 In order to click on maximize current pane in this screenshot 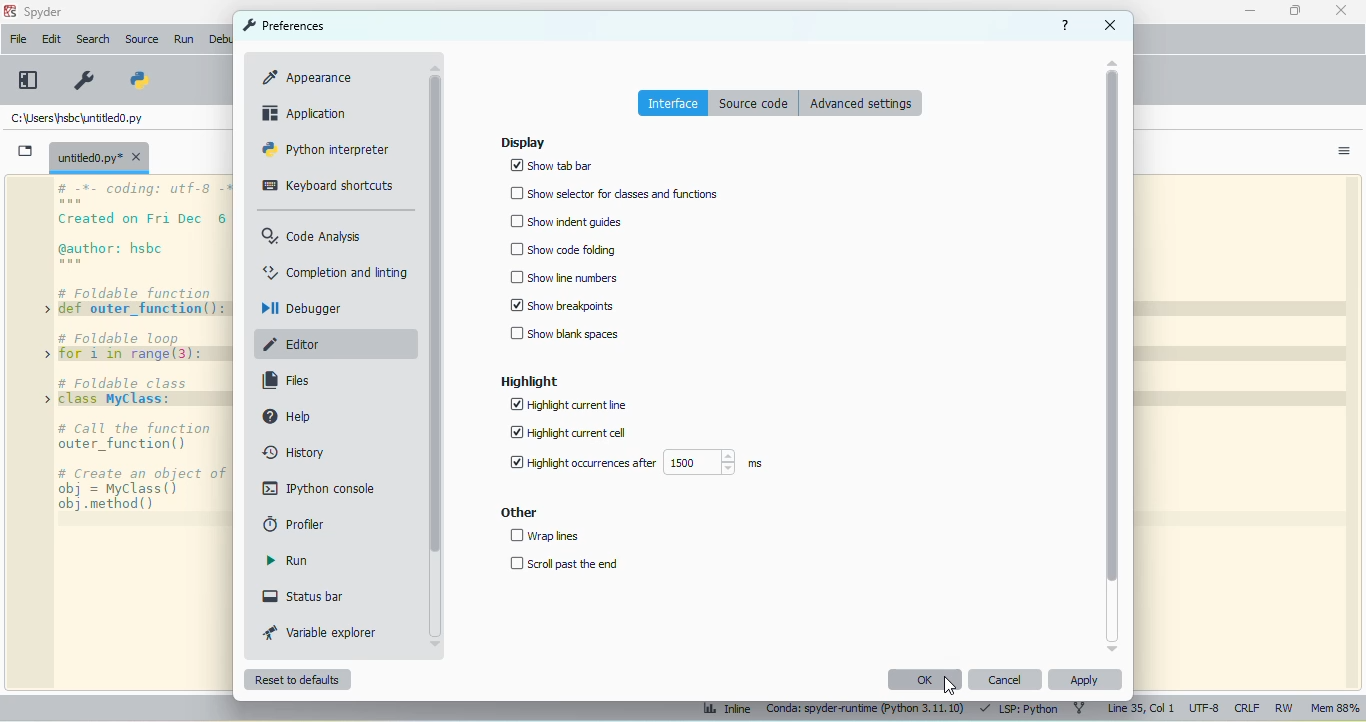, I will do `click(28, 80)`.